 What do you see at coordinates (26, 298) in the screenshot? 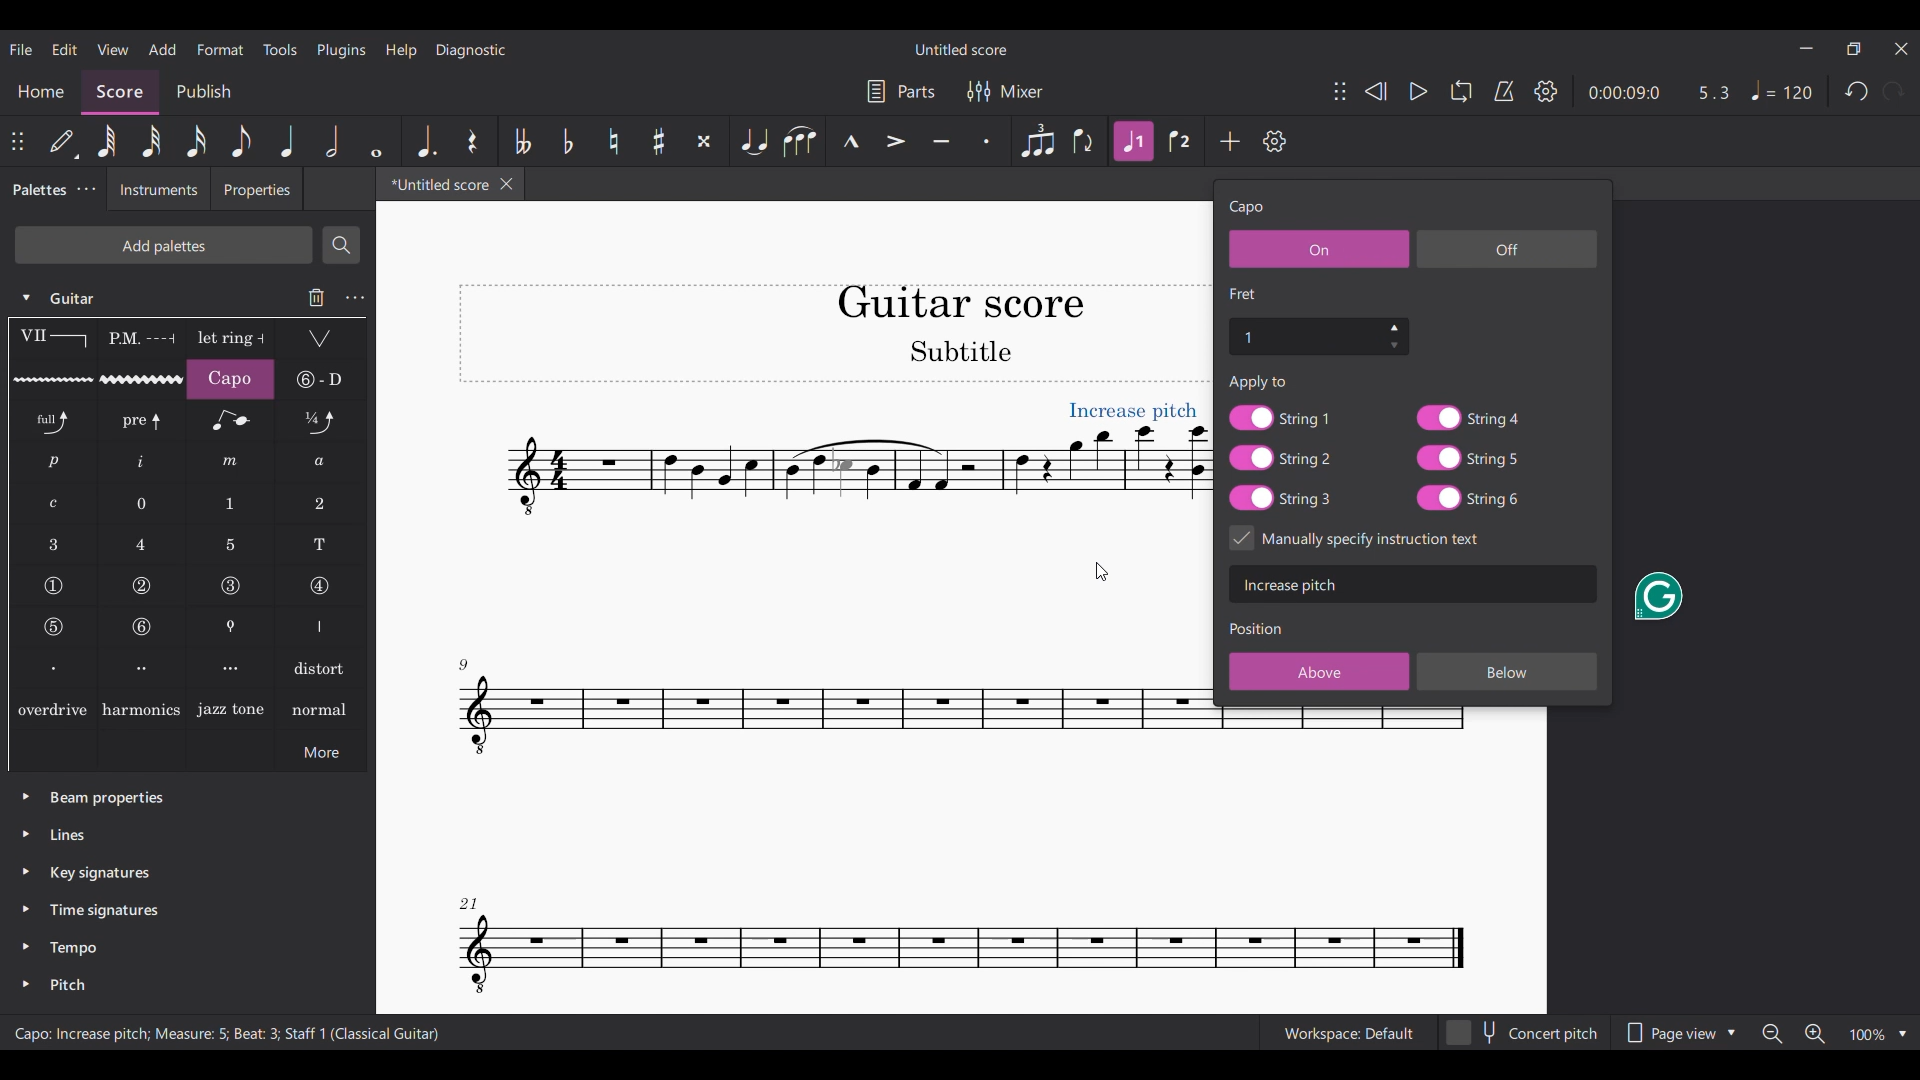
I see `Click to collapse ` at bounding box center [26, 298].